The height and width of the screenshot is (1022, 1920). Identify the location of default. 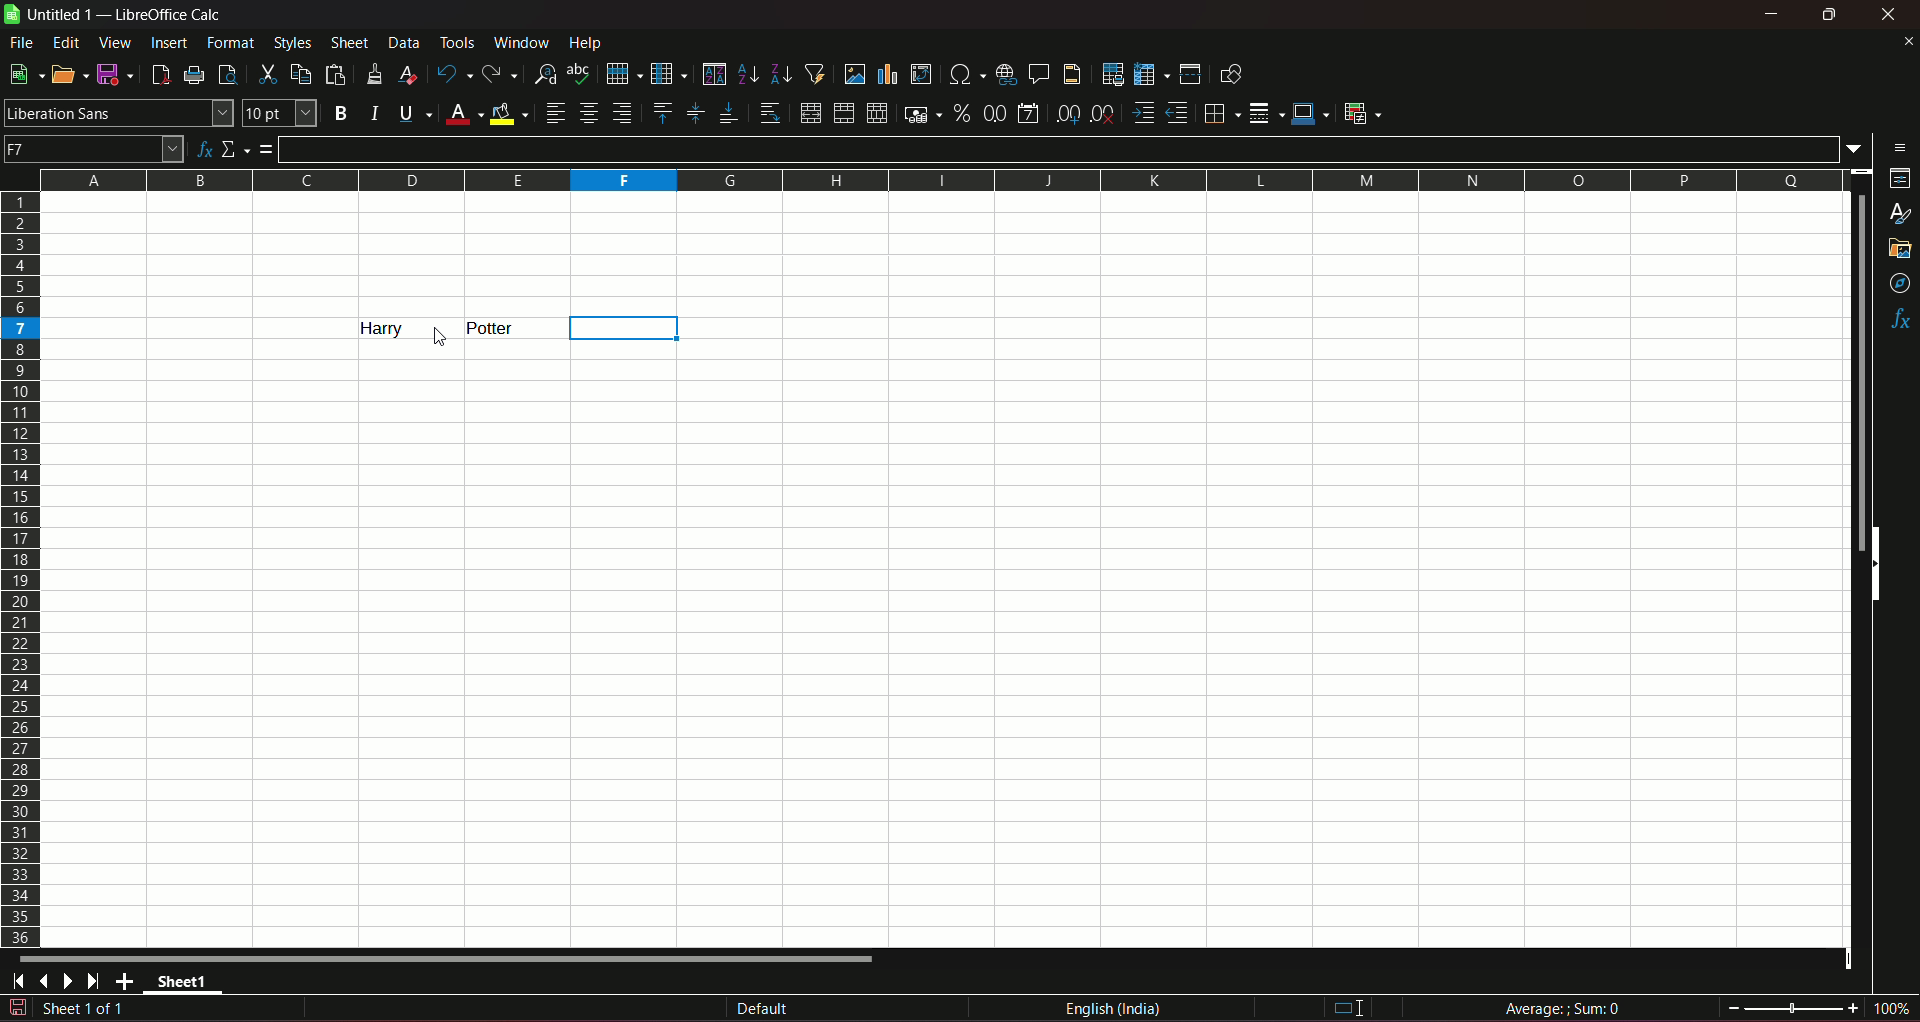
(763, 1010).